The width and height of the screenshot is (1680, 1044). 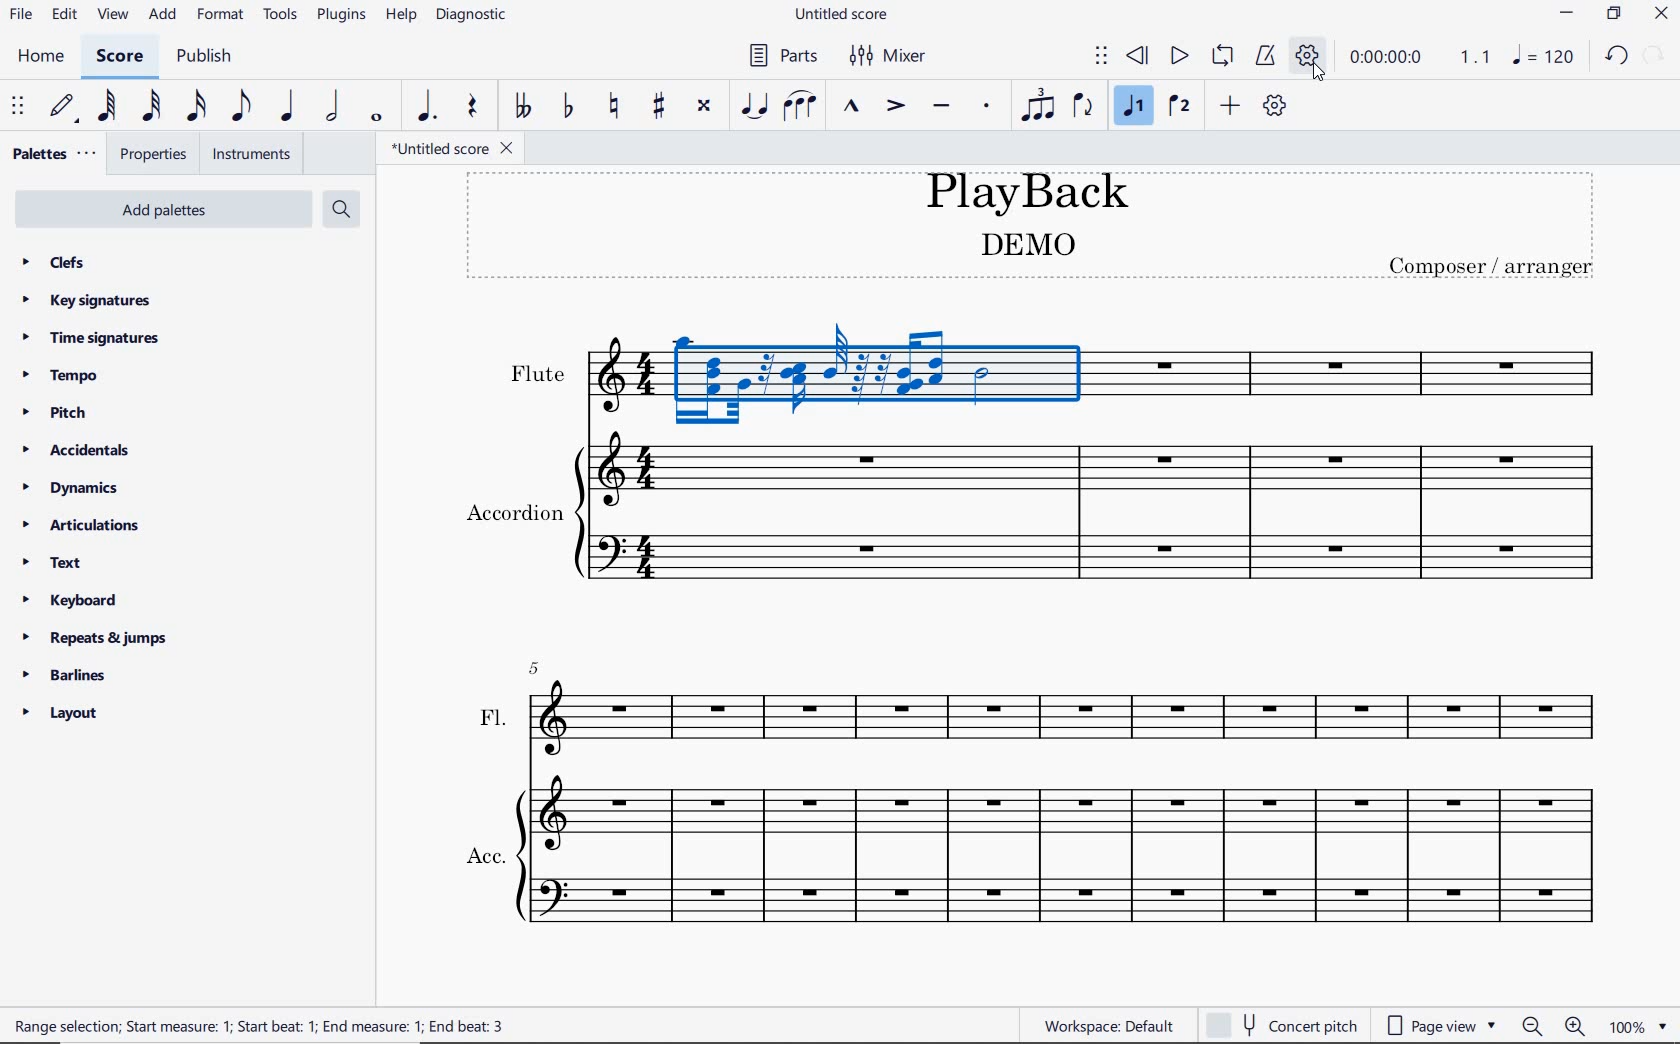 What do you see at coordinates (239, 107) in the screenshot?
I see `eighth note` at bounding box center [239, 107].